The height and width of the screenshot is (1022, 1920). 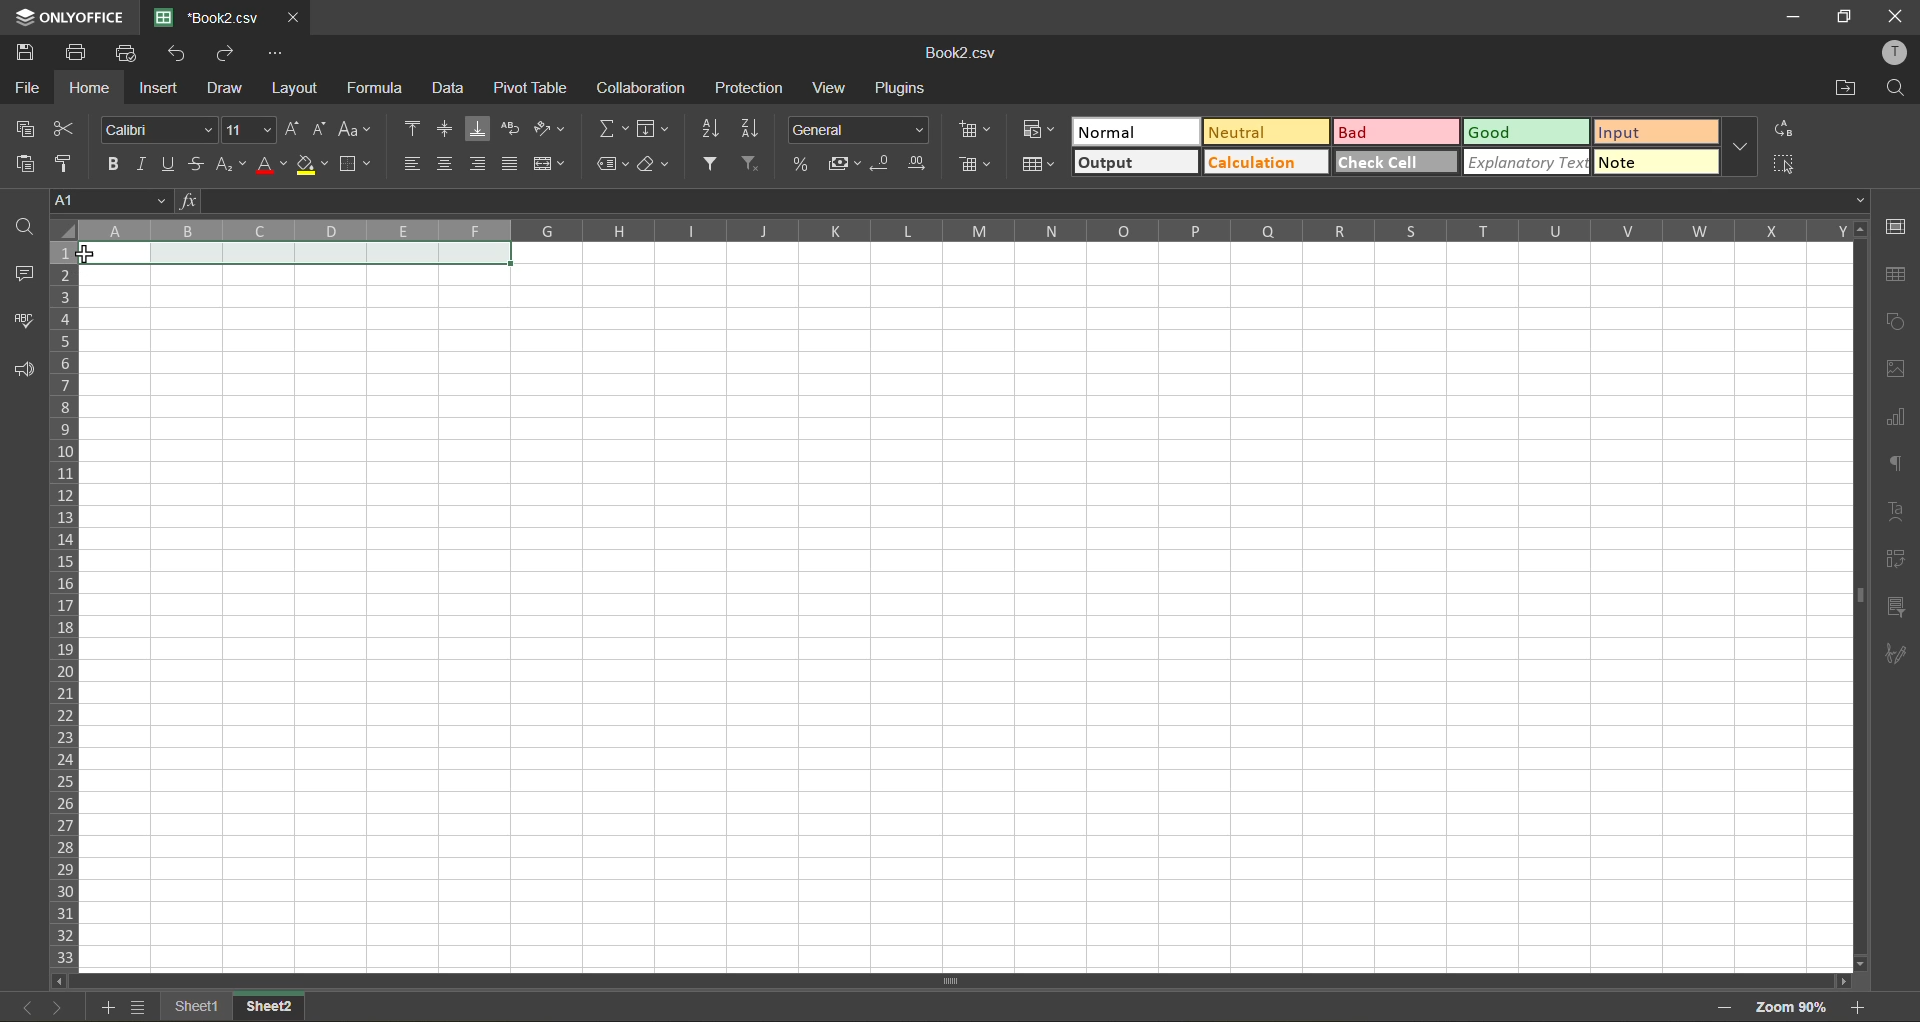 What do you see at coordinates (1898, 564) in the screenshot?
I see `pivot table` at bounding box center [1898, 564].